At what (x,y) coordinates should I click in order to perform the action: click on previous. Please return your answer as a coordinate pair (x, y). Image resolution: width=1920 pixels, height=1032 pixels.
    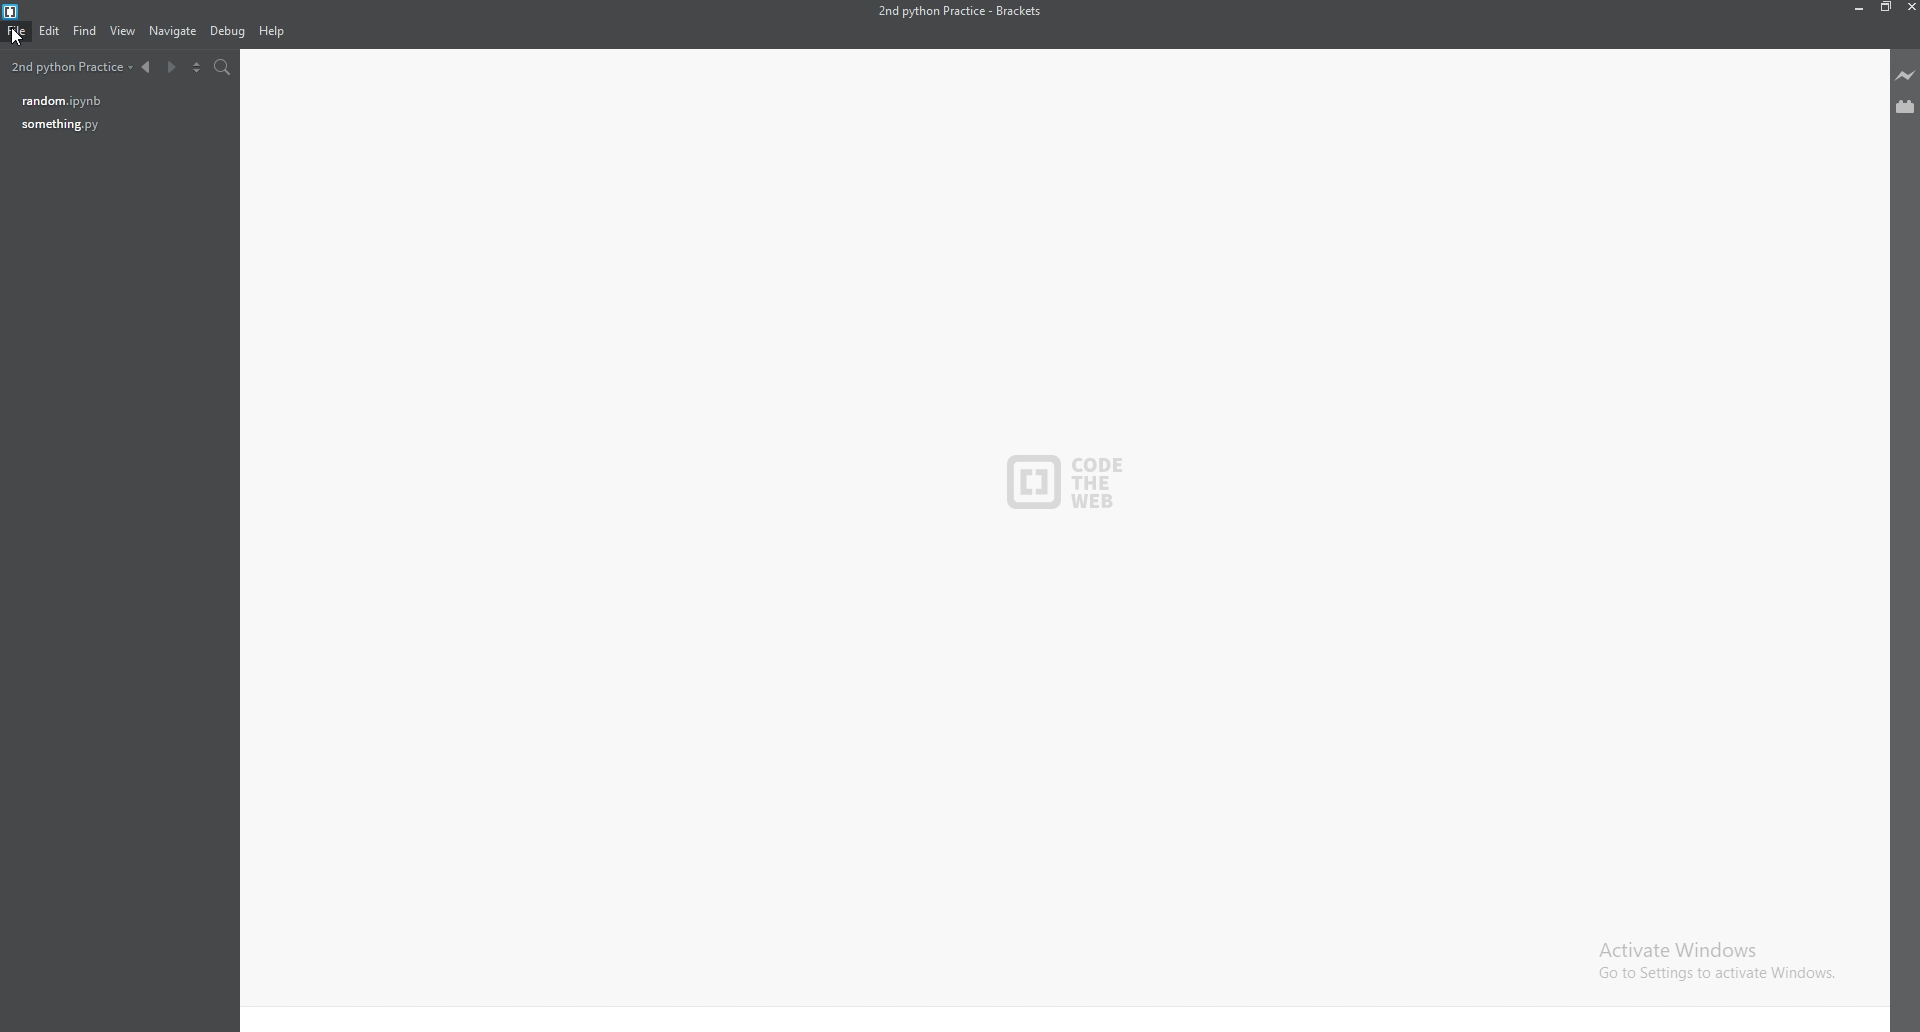
    Looking at the image, I should click on (149, 67).